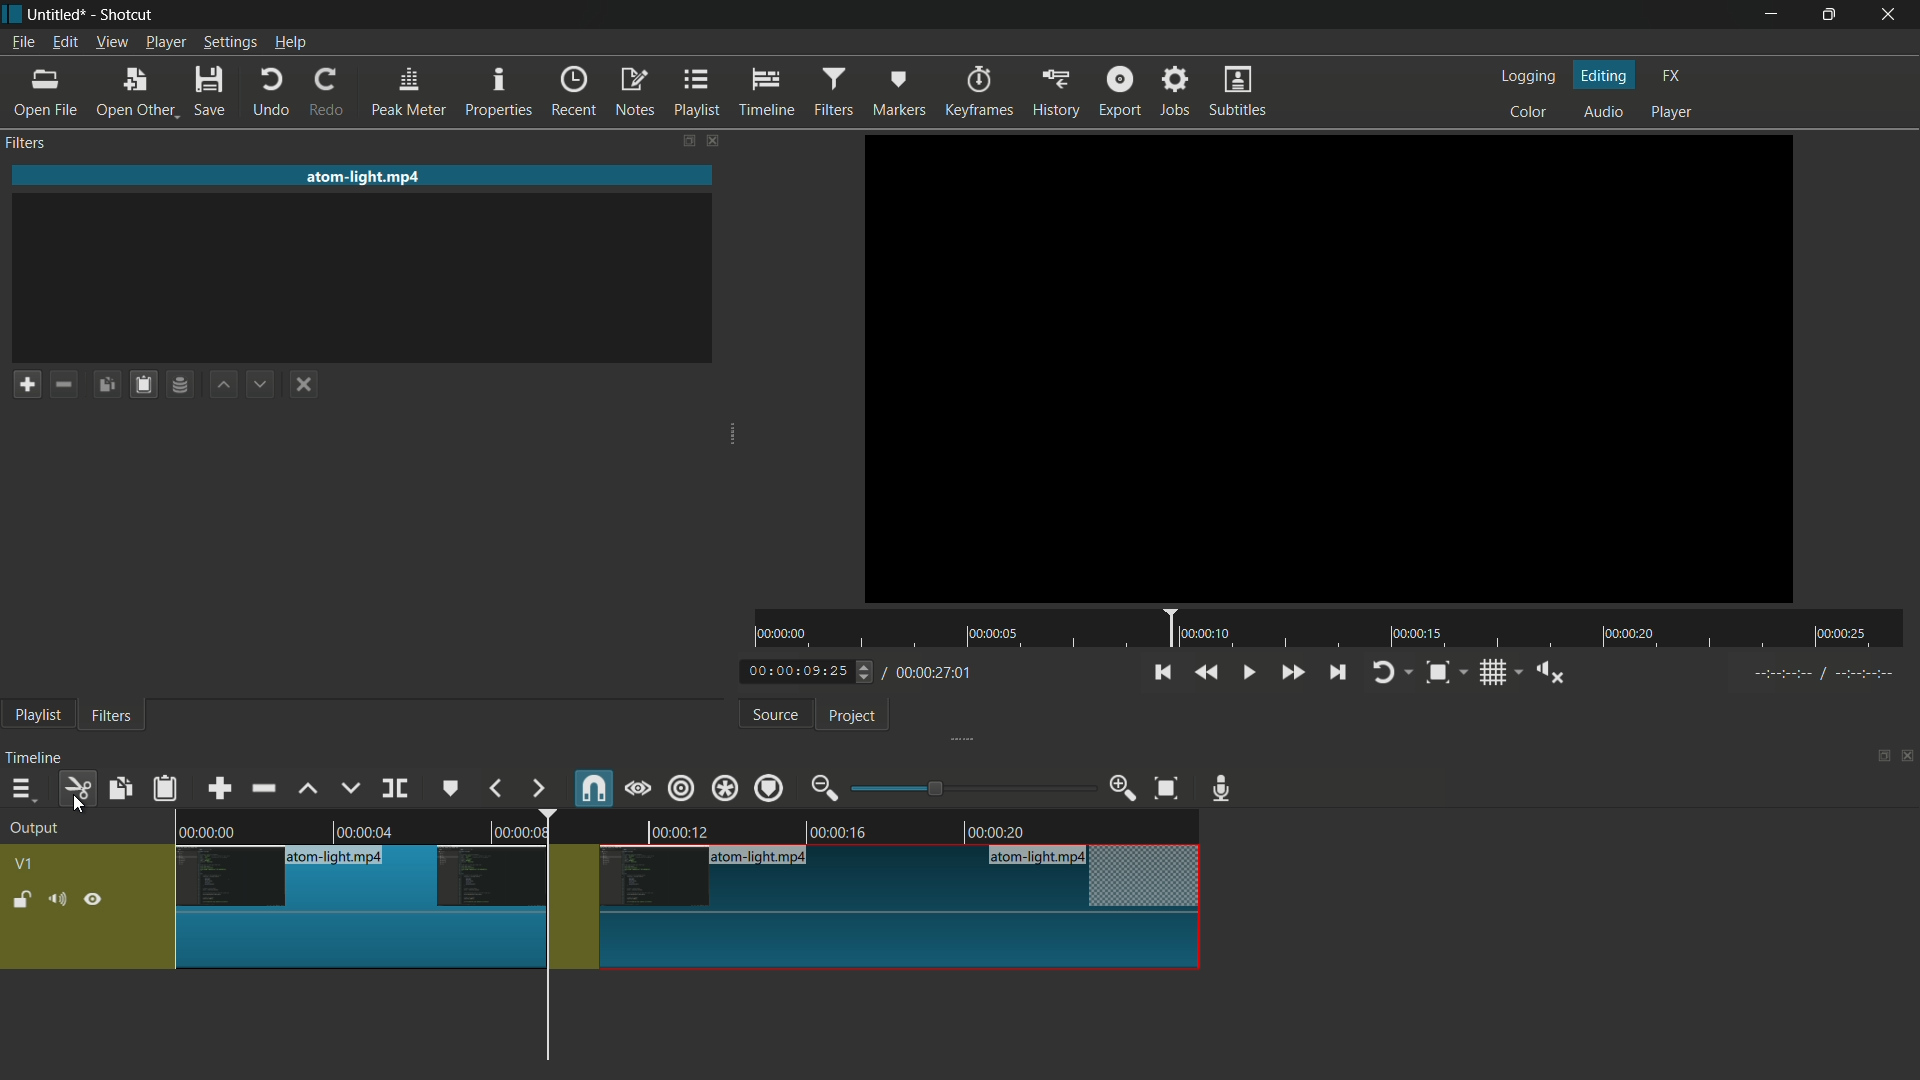 The height and width of the screenshot is (1080, 1920). I want to click on cursor, so click(77, 805).